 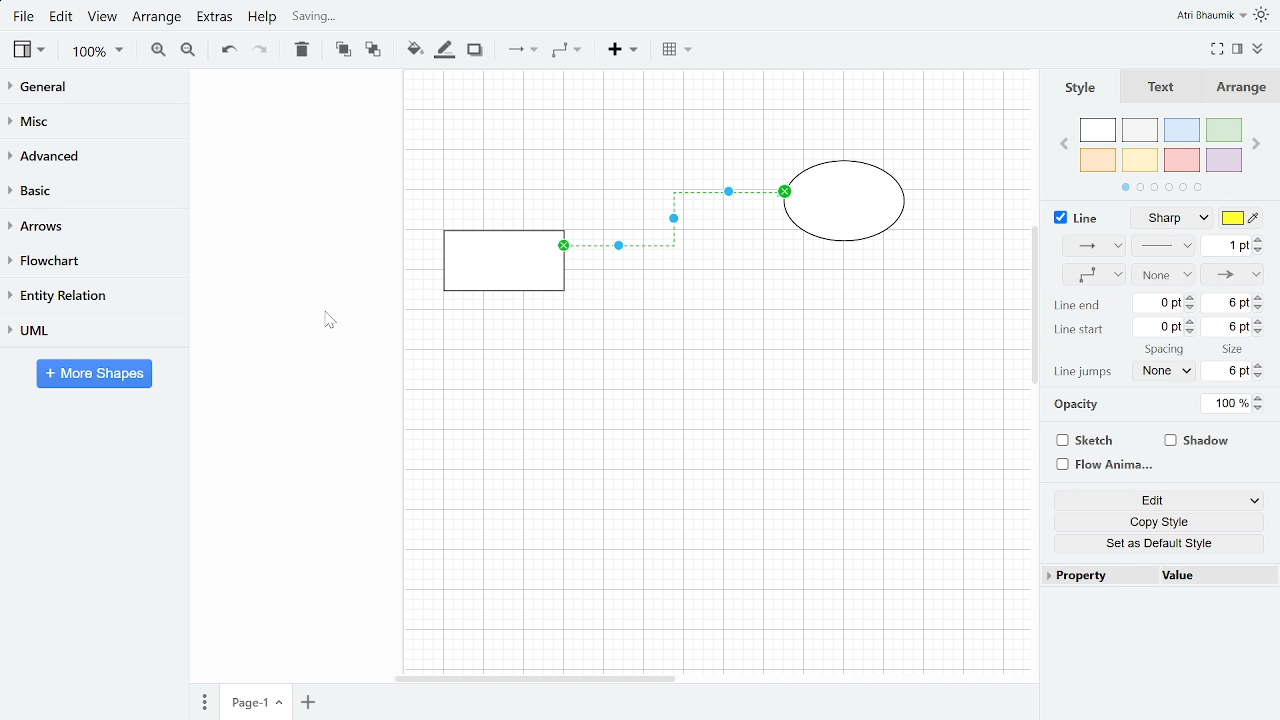 I want to click on line jumps, so click(x=1085, y=371).